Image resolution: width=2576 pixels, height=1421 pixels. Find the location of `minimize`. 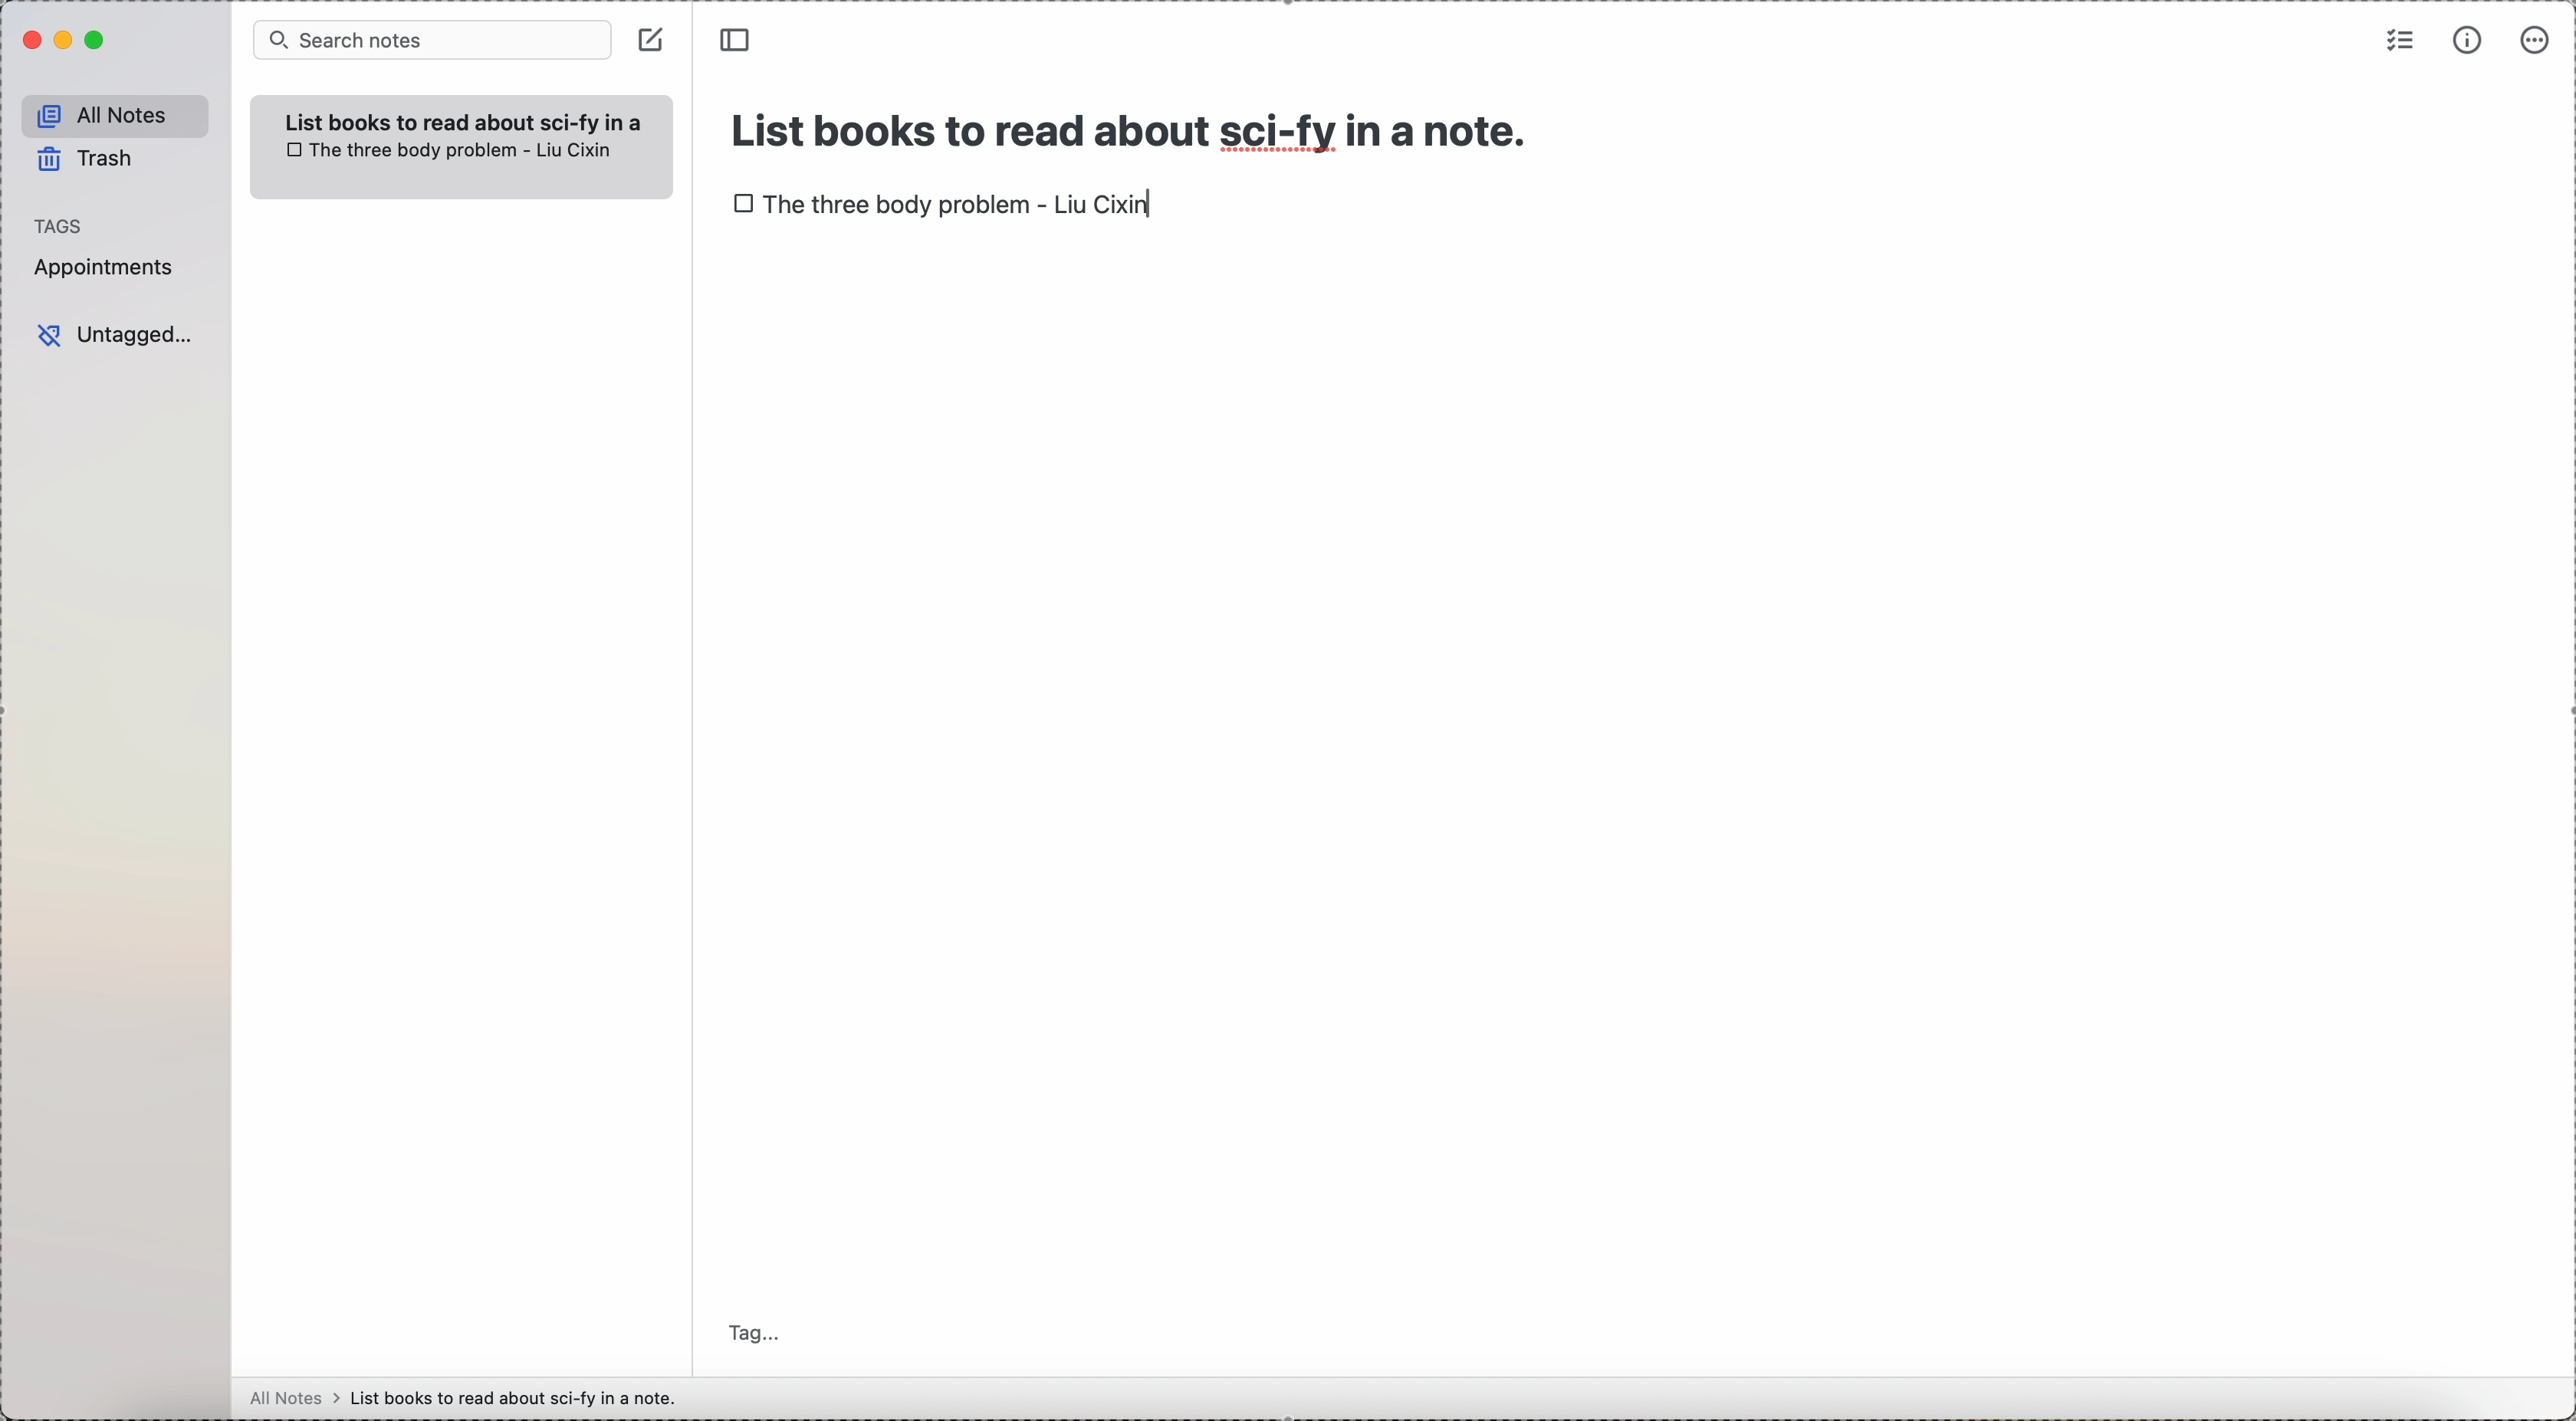

minimize is located at coordinates (60, 40).